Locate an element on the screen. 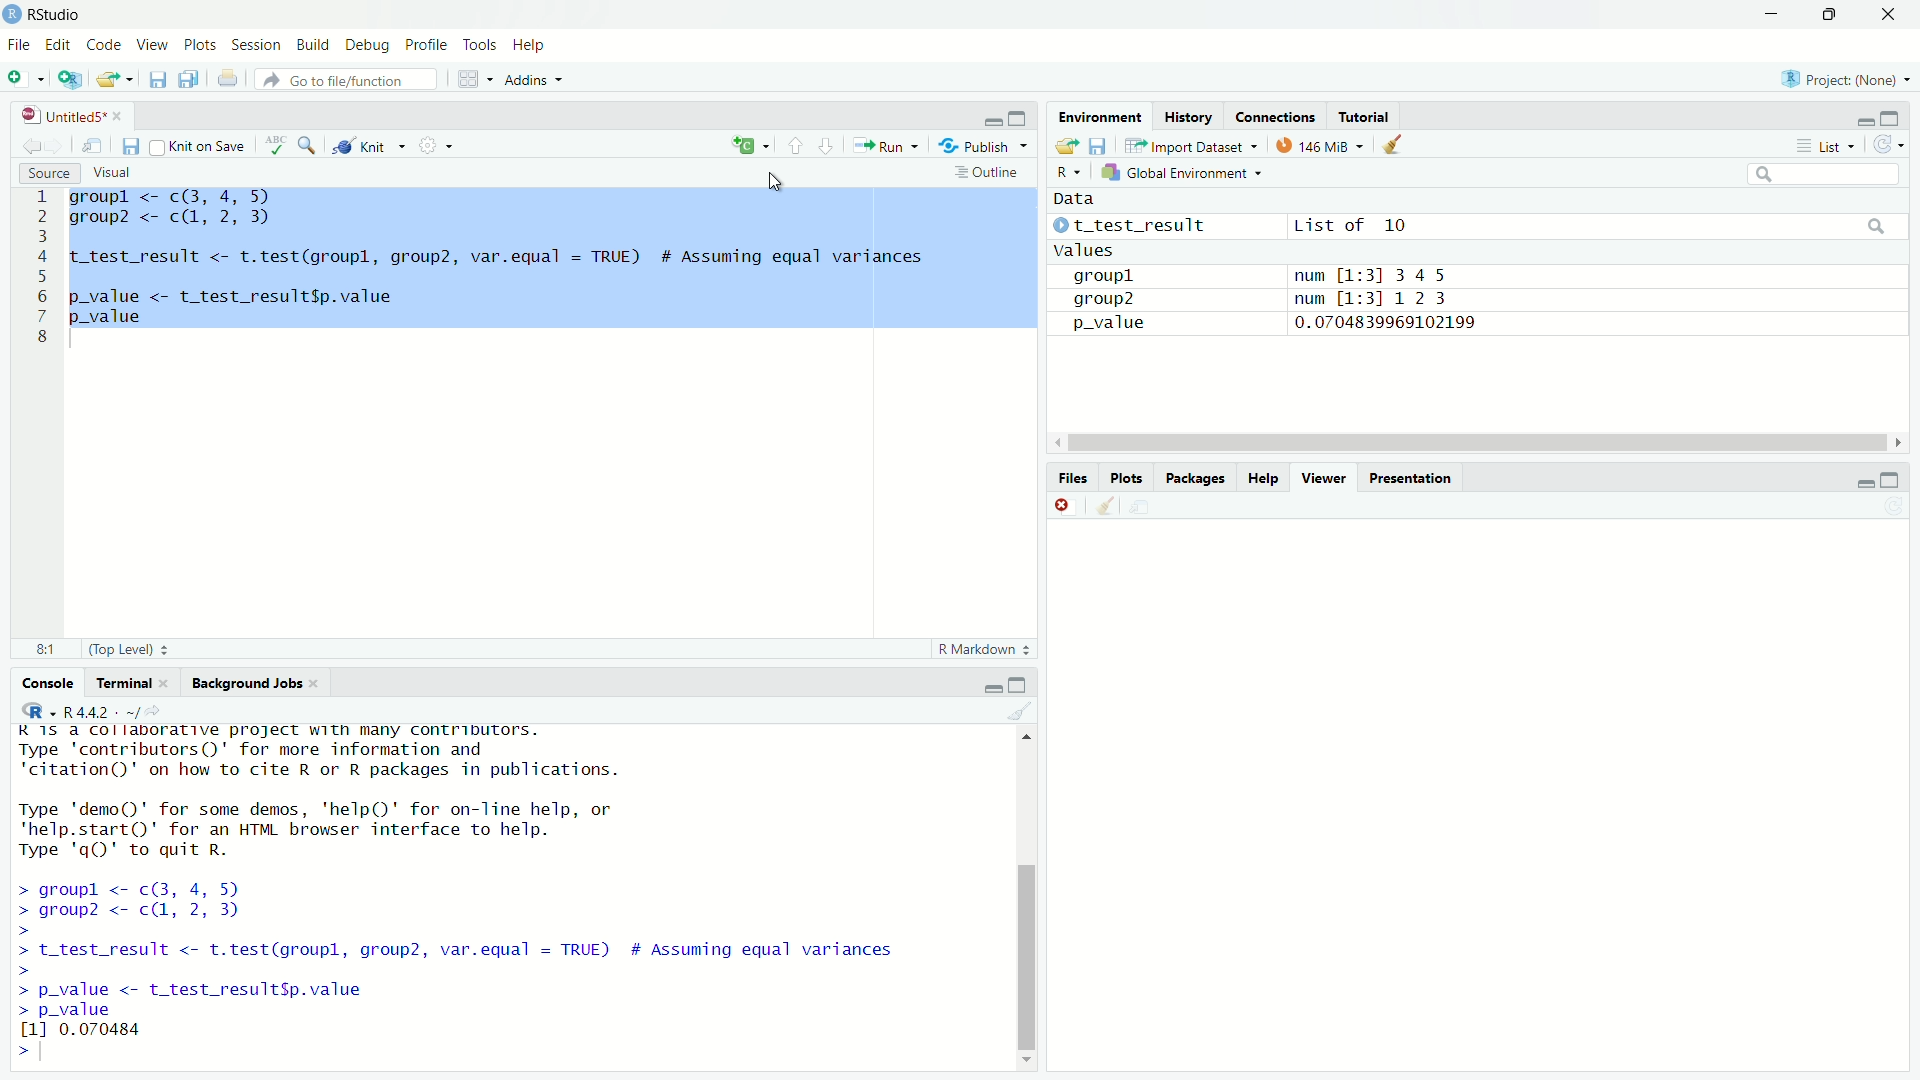  maximise is located at coordinates (1022, 684).